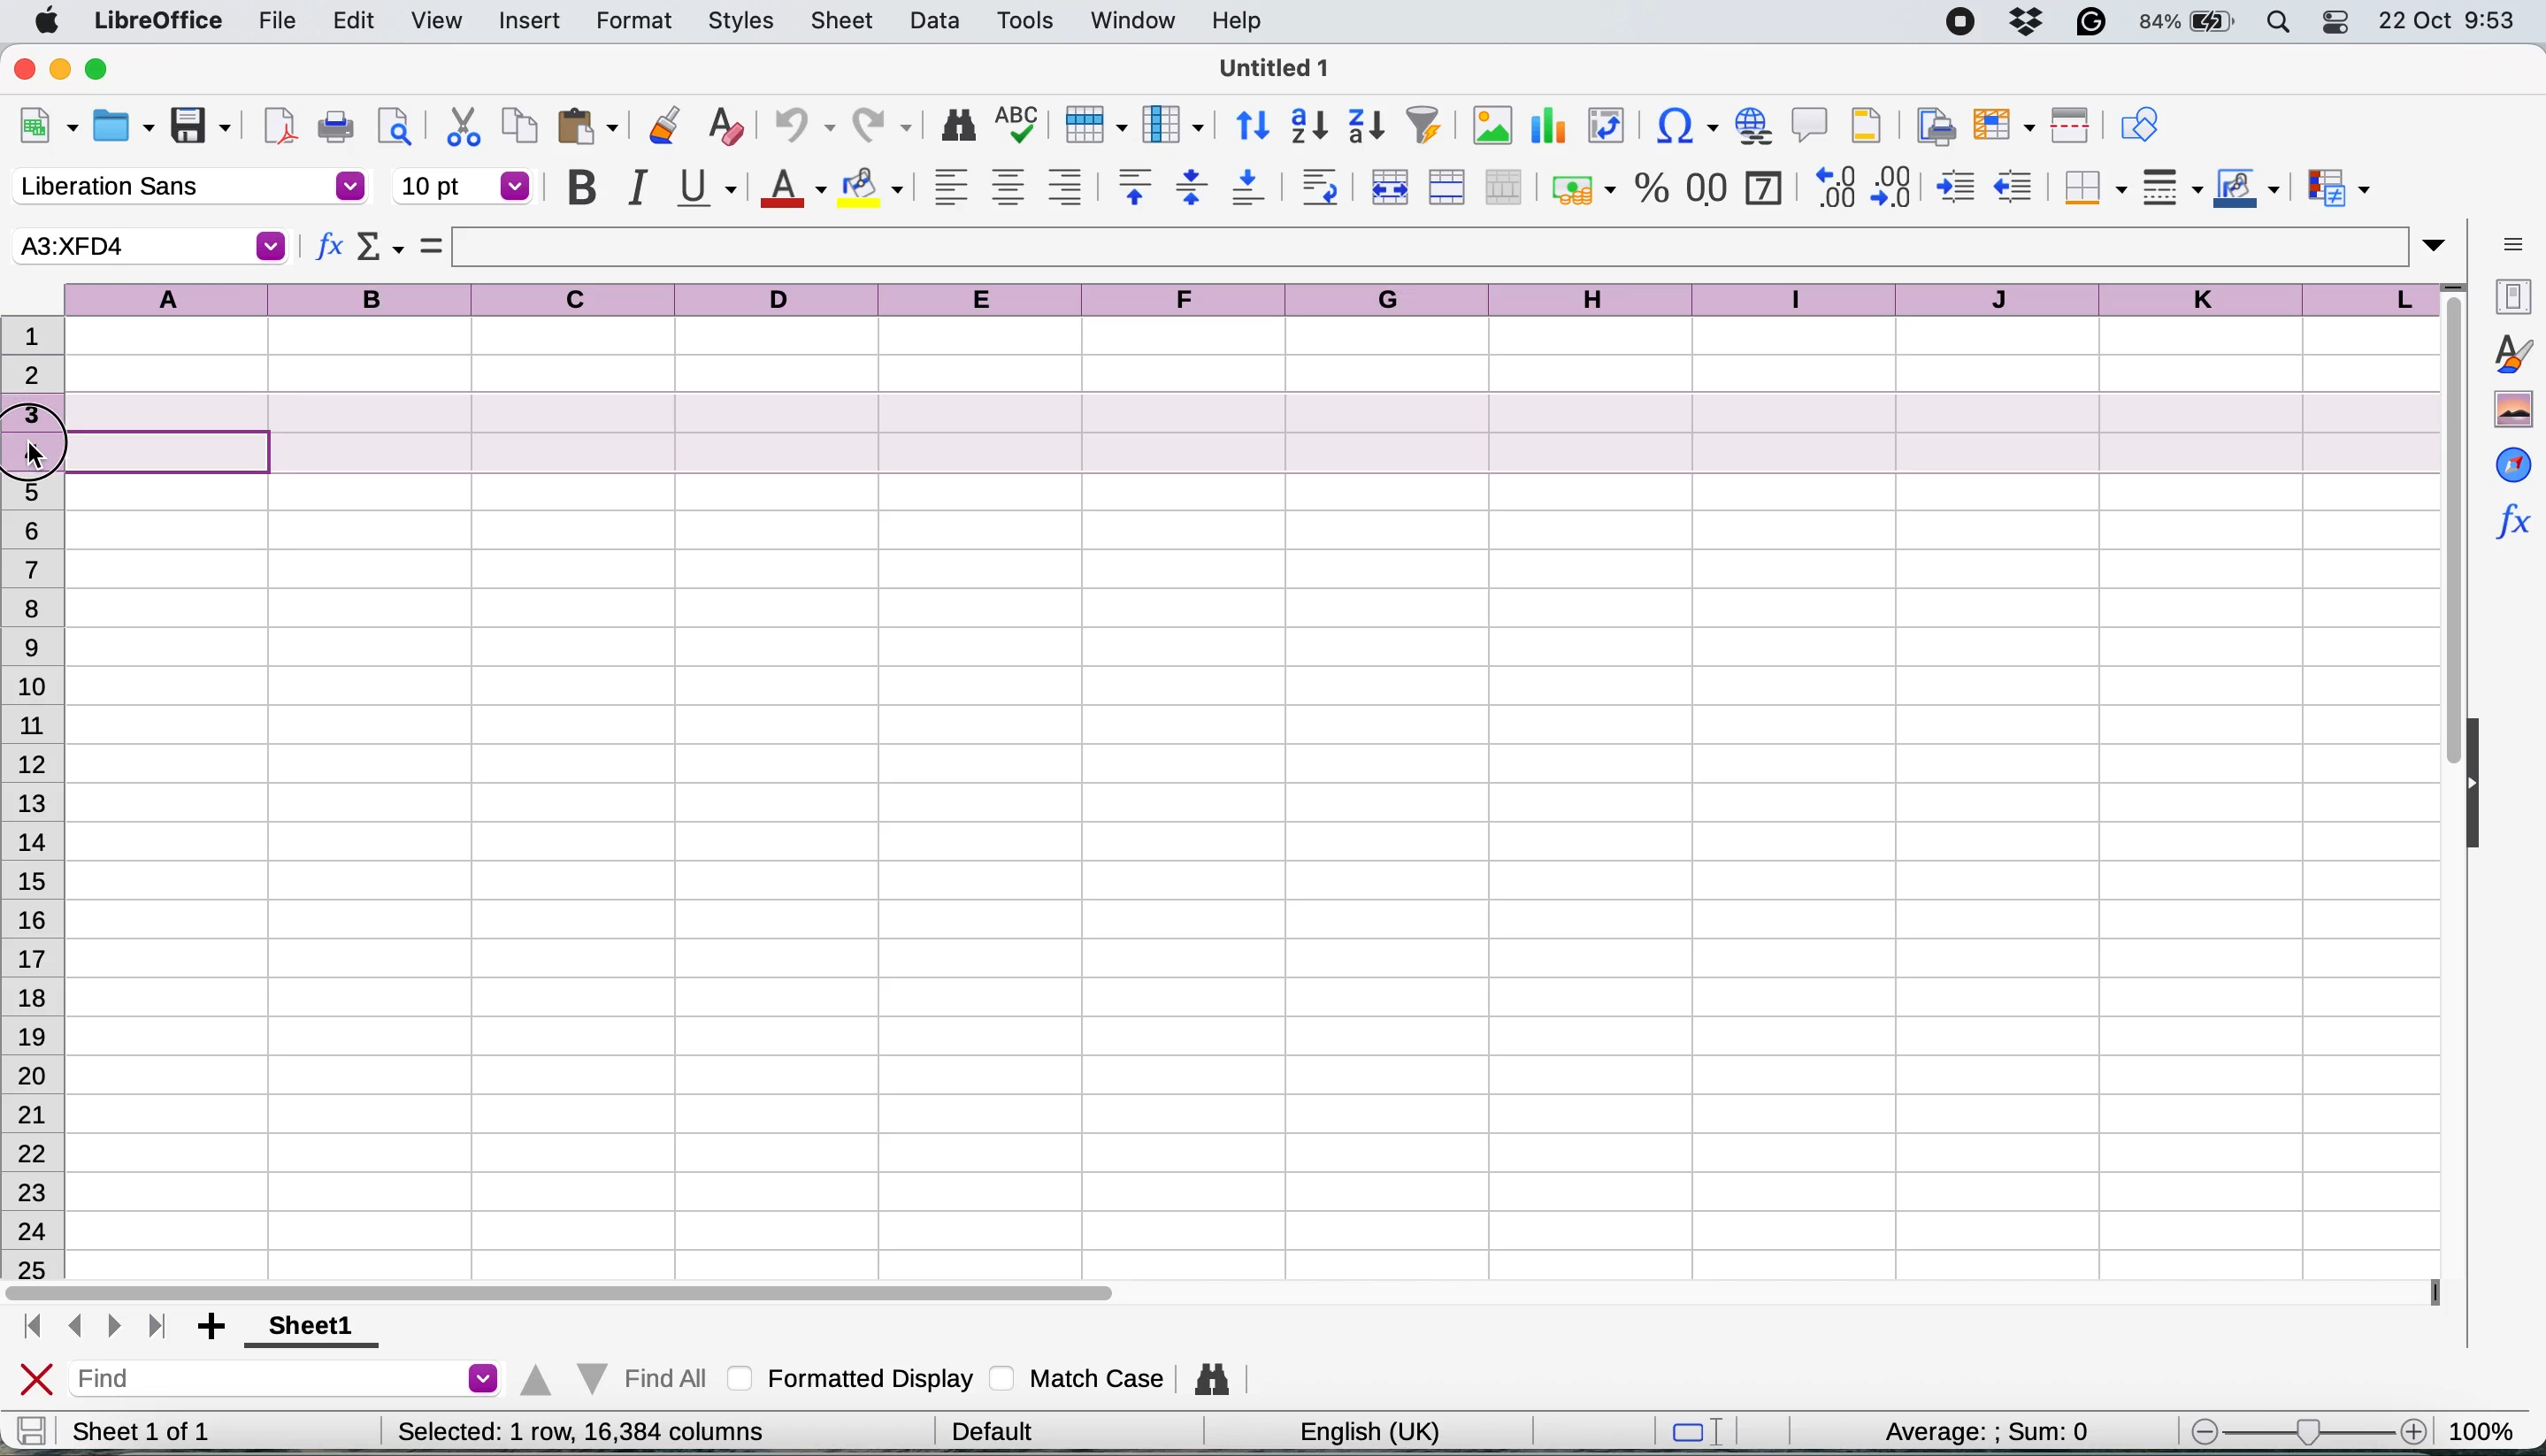  Describe the element at coordinates (432, 245) in the screenshot. I see `formula ` at that location.